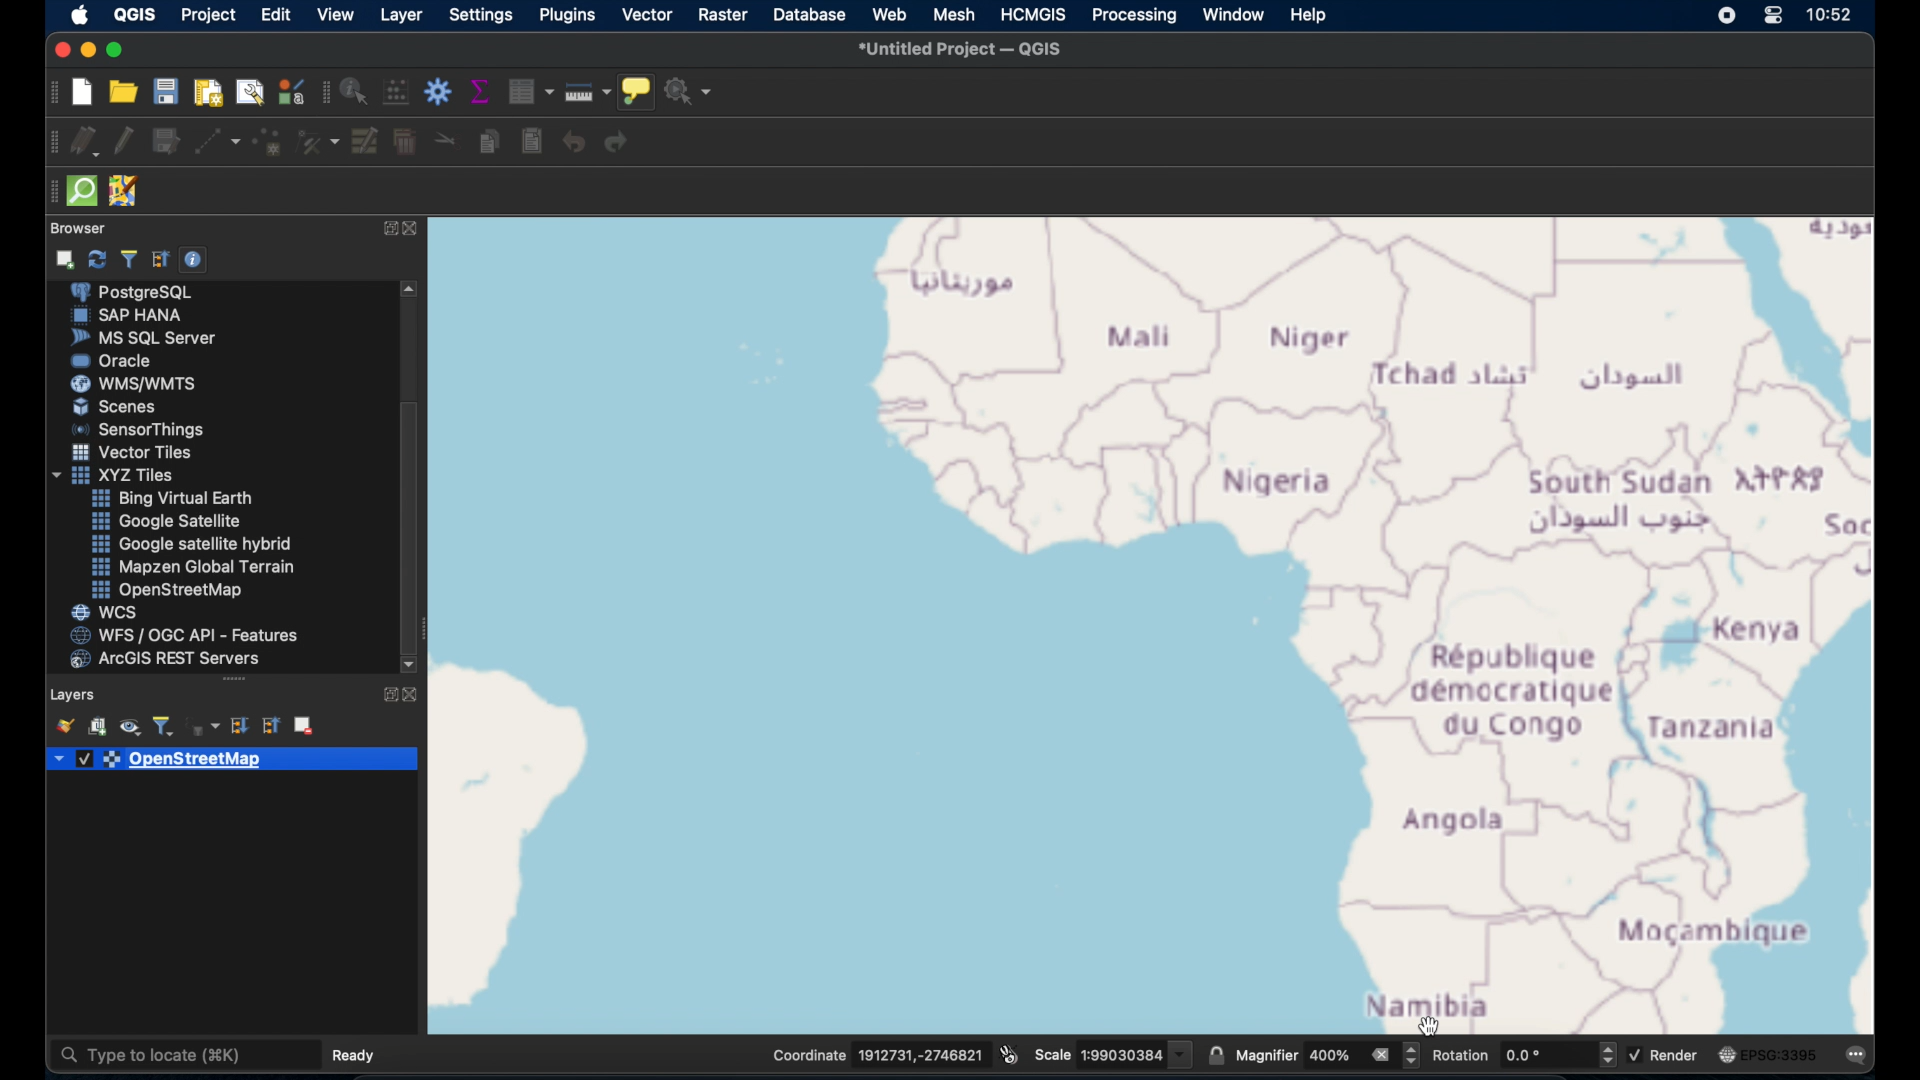 The image size is (1920, 1080). What do you see at coordinates (107, 611) in the screenshot?
I see `wcs` at bounding box center [107, 611].